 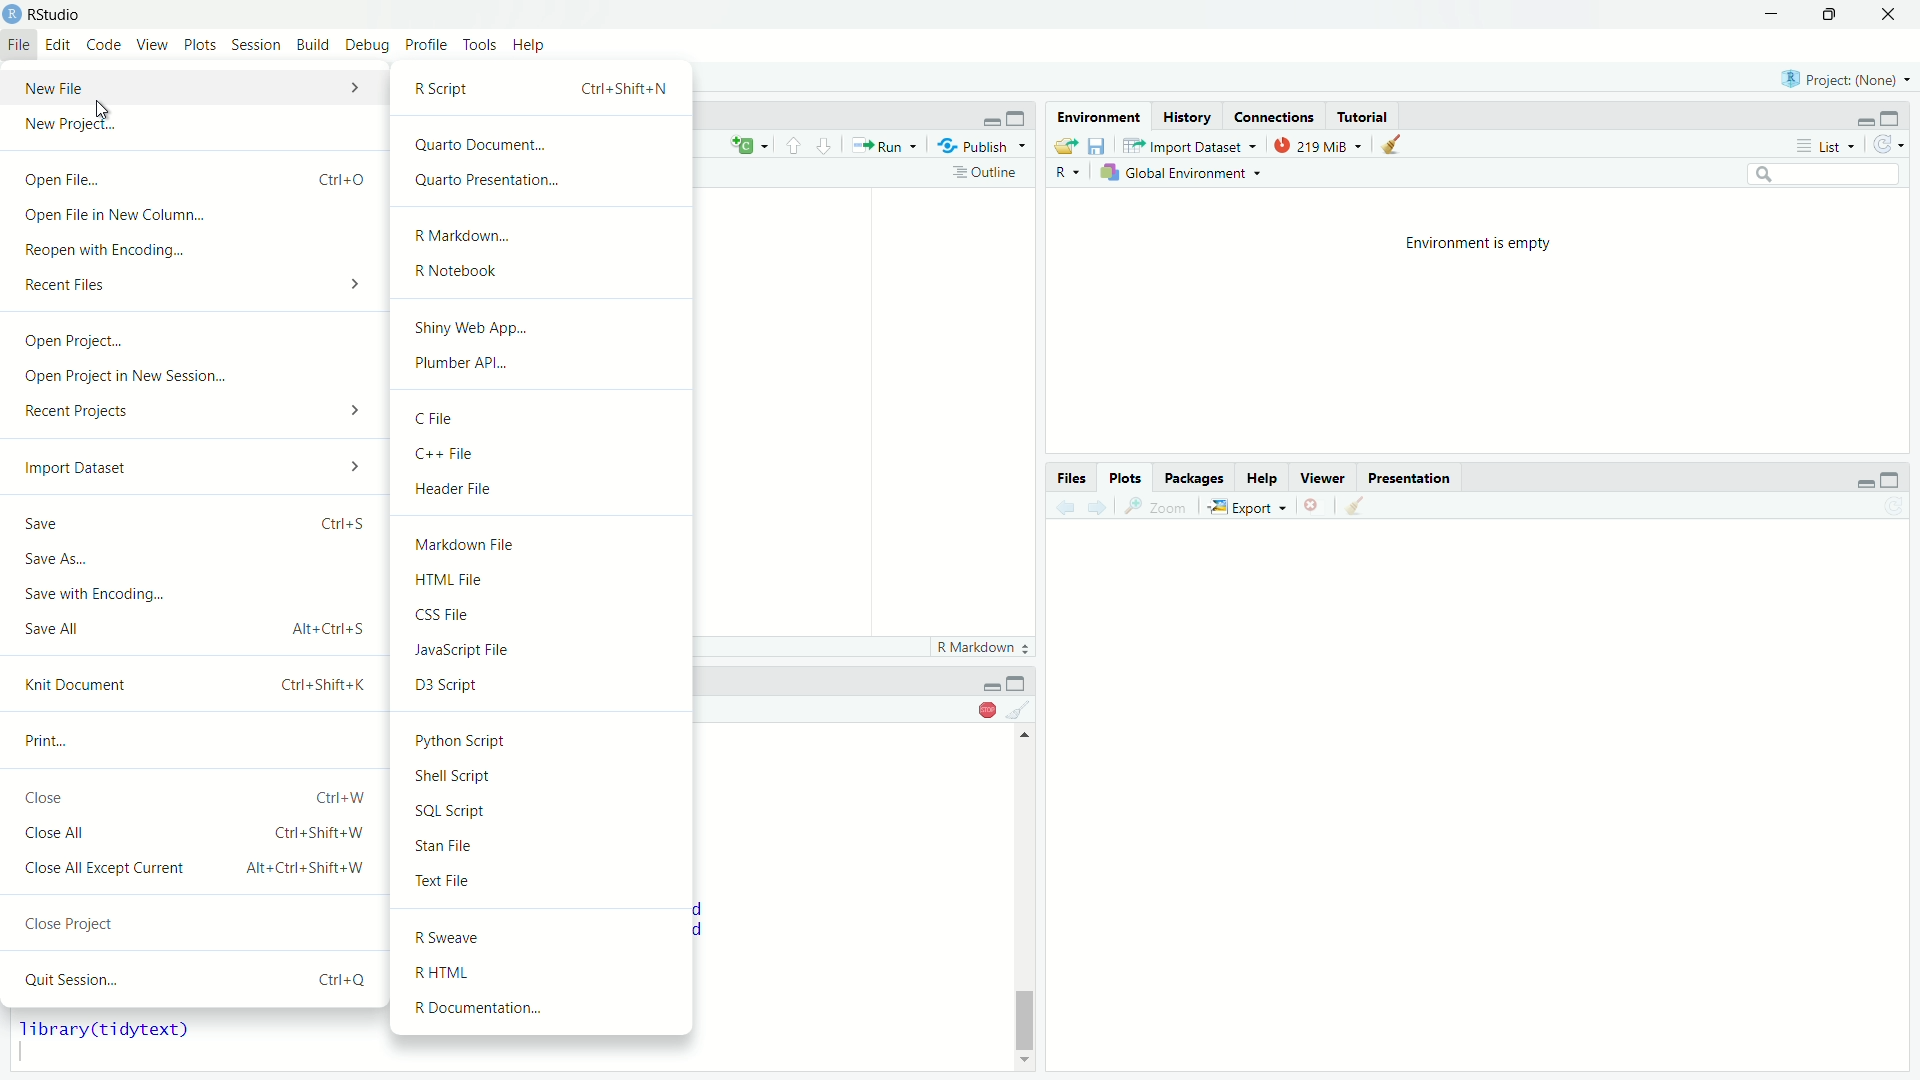 What do you see at coordinates (1274, 115) in the screenshot?
I see `Connections` at bounding box center [1274, 115].